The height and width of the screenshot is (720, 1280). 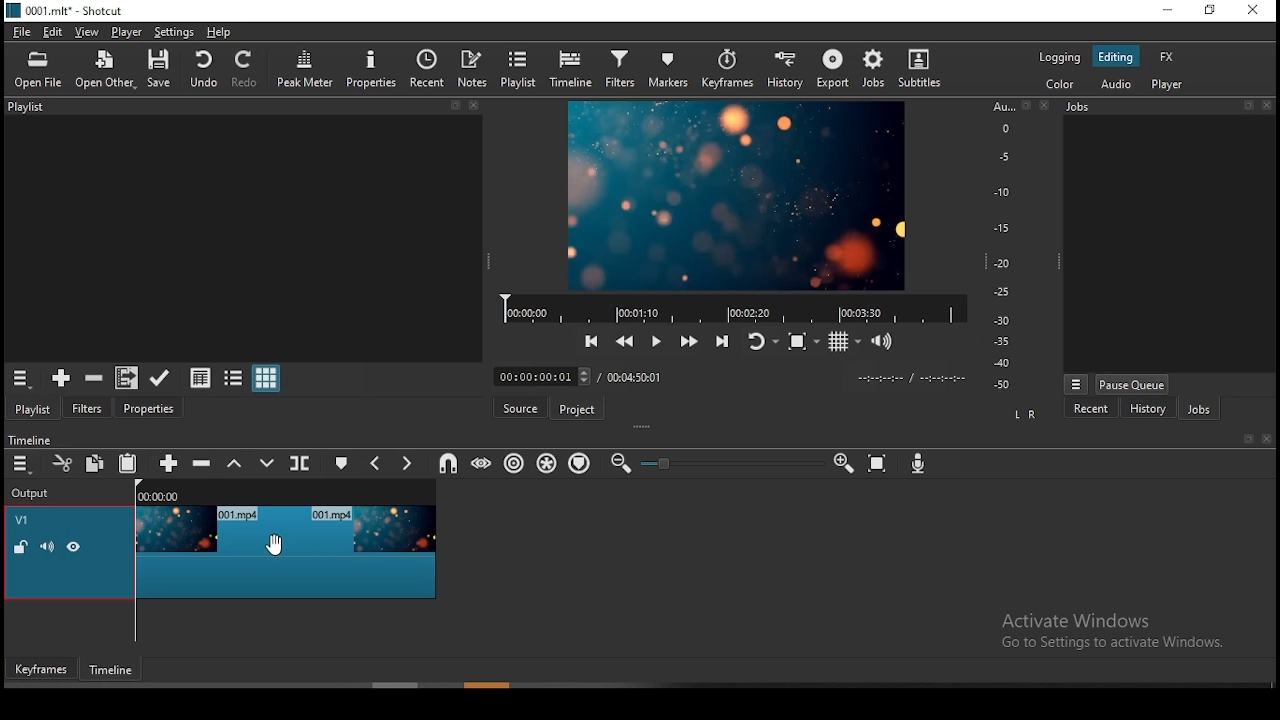 What do you see at coordinates (372, 70) in the screenshot?
I see `properties` at bounding box center [372, 70].